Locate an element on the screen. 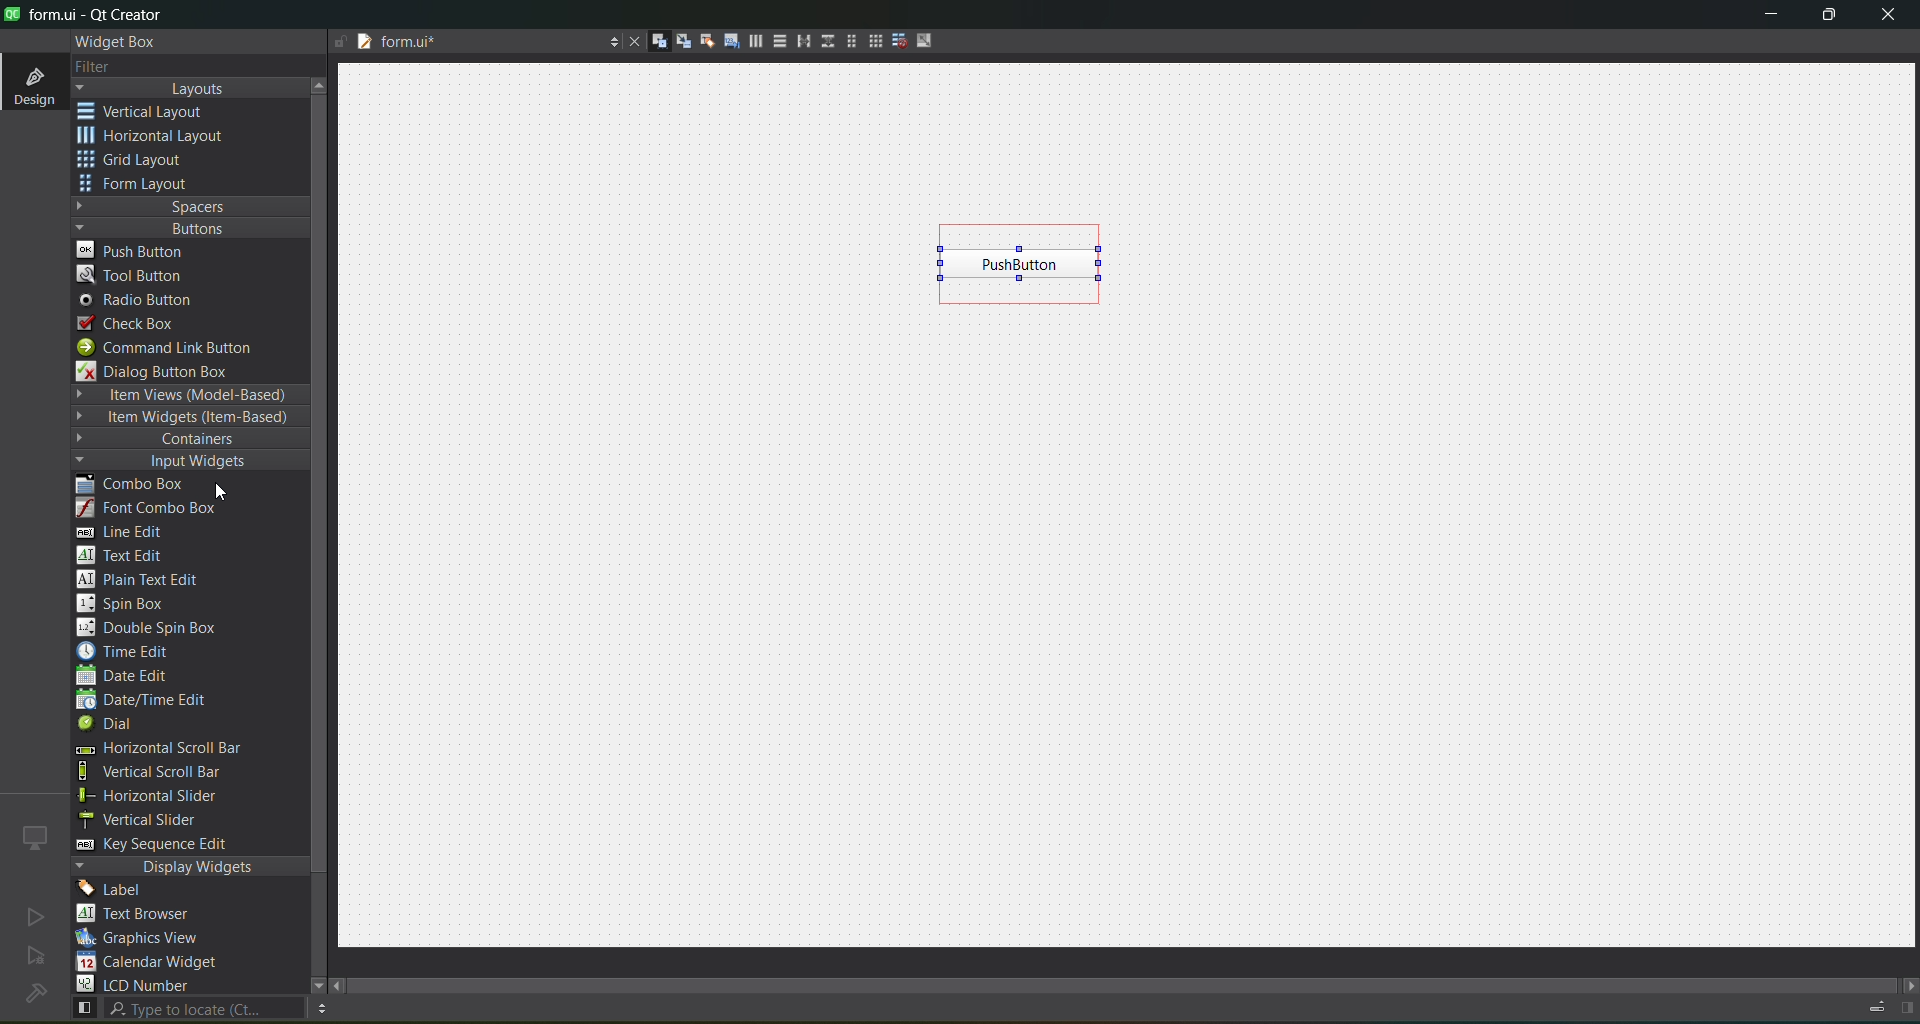 The image size is (1920, 1024). radio is located at coordinates (142, 301).